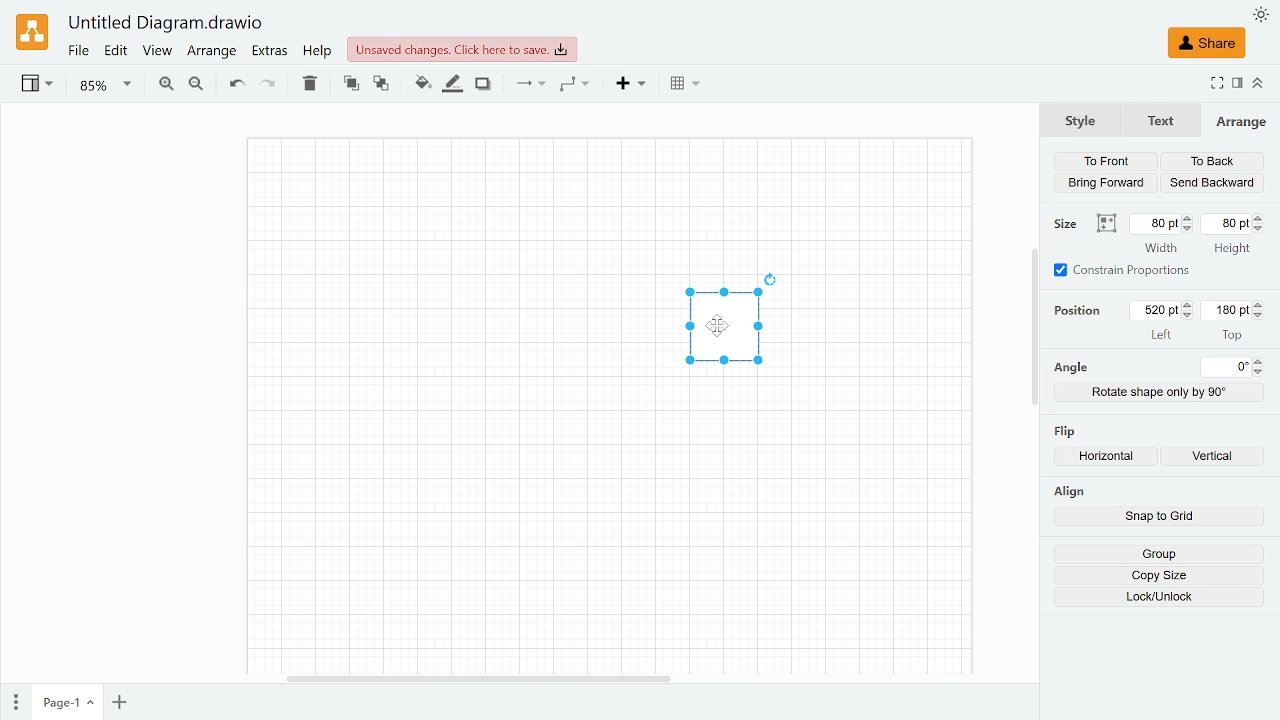 Image resolution: width=1280 pixels, height=720 pixels. What do you see at coordinates (1082, 310) in the screenshot?
I see `position` at bounding box center [1082, 310].